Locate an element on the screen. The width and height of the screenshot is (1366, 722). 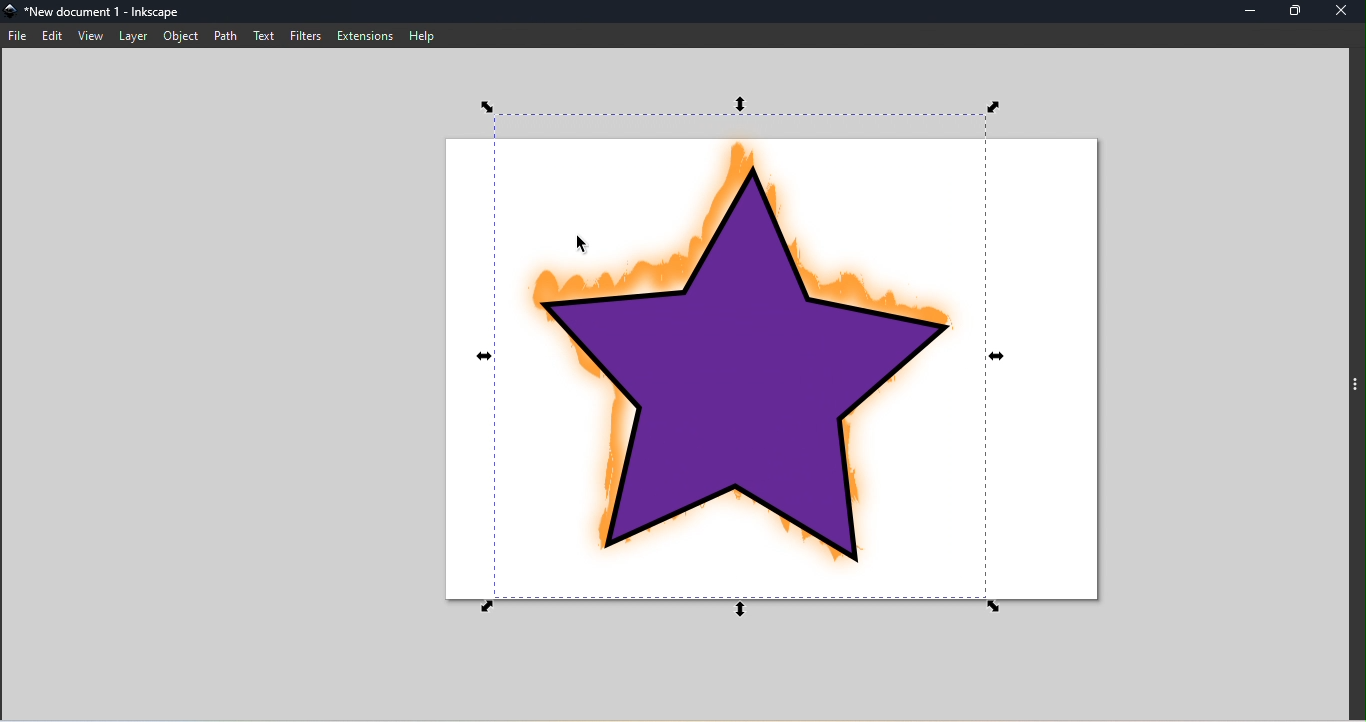
Help is located at coordinates (424, 37).